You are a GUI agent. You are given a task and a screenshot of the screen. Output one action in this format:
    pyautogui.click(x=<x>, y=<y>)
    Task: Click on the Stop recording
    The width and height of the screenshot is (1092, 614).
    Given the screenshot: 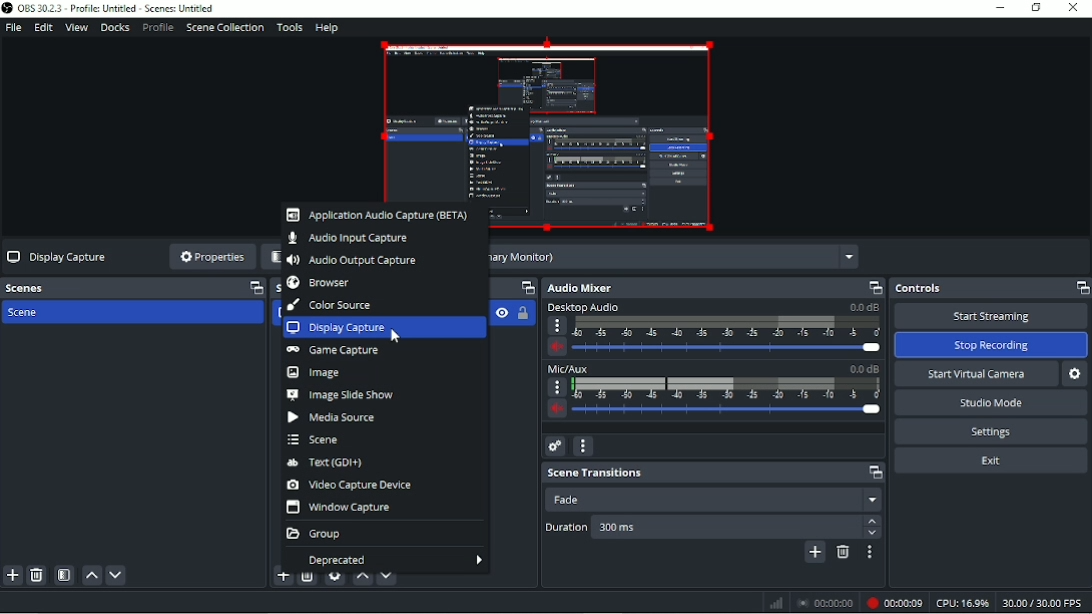 What is the action you would take?
    pyautogui.click(x=992, y=345)
    